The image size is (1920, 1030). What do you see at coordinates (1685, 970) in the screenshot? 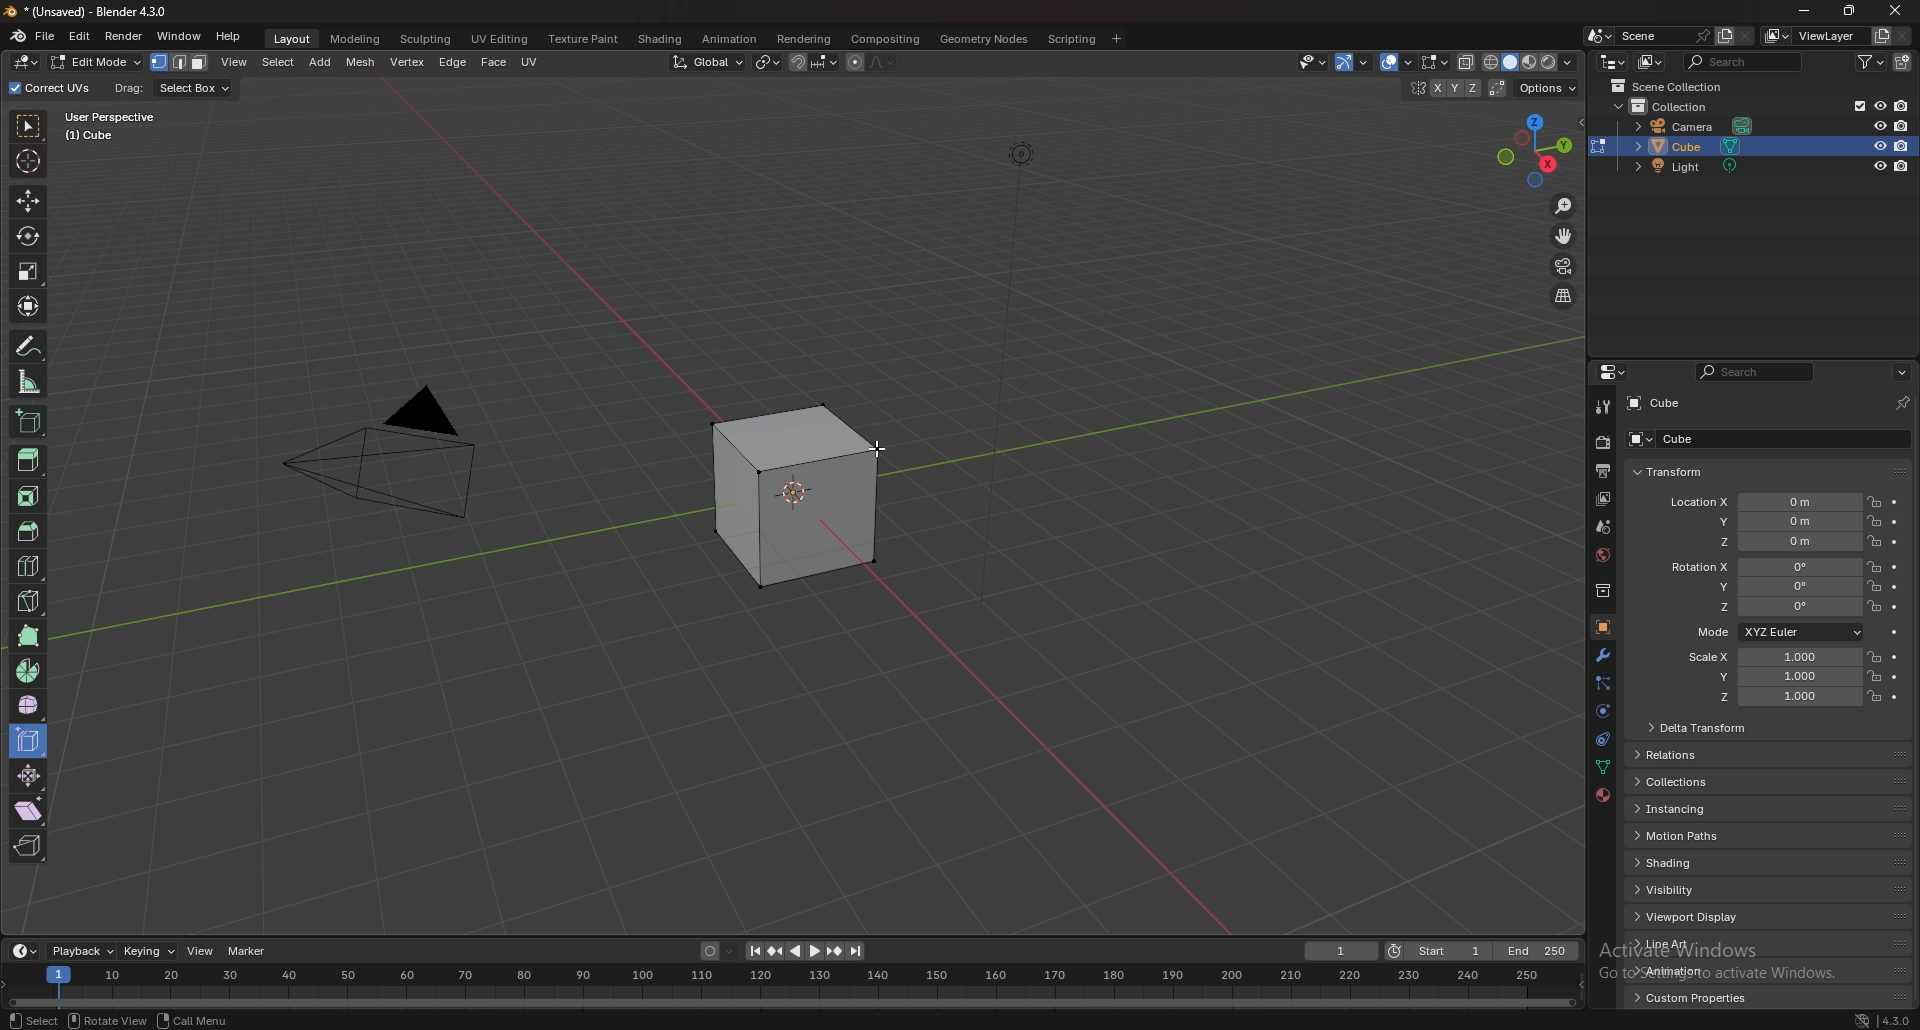
I see `animation` at bounding box center [1685, 970].